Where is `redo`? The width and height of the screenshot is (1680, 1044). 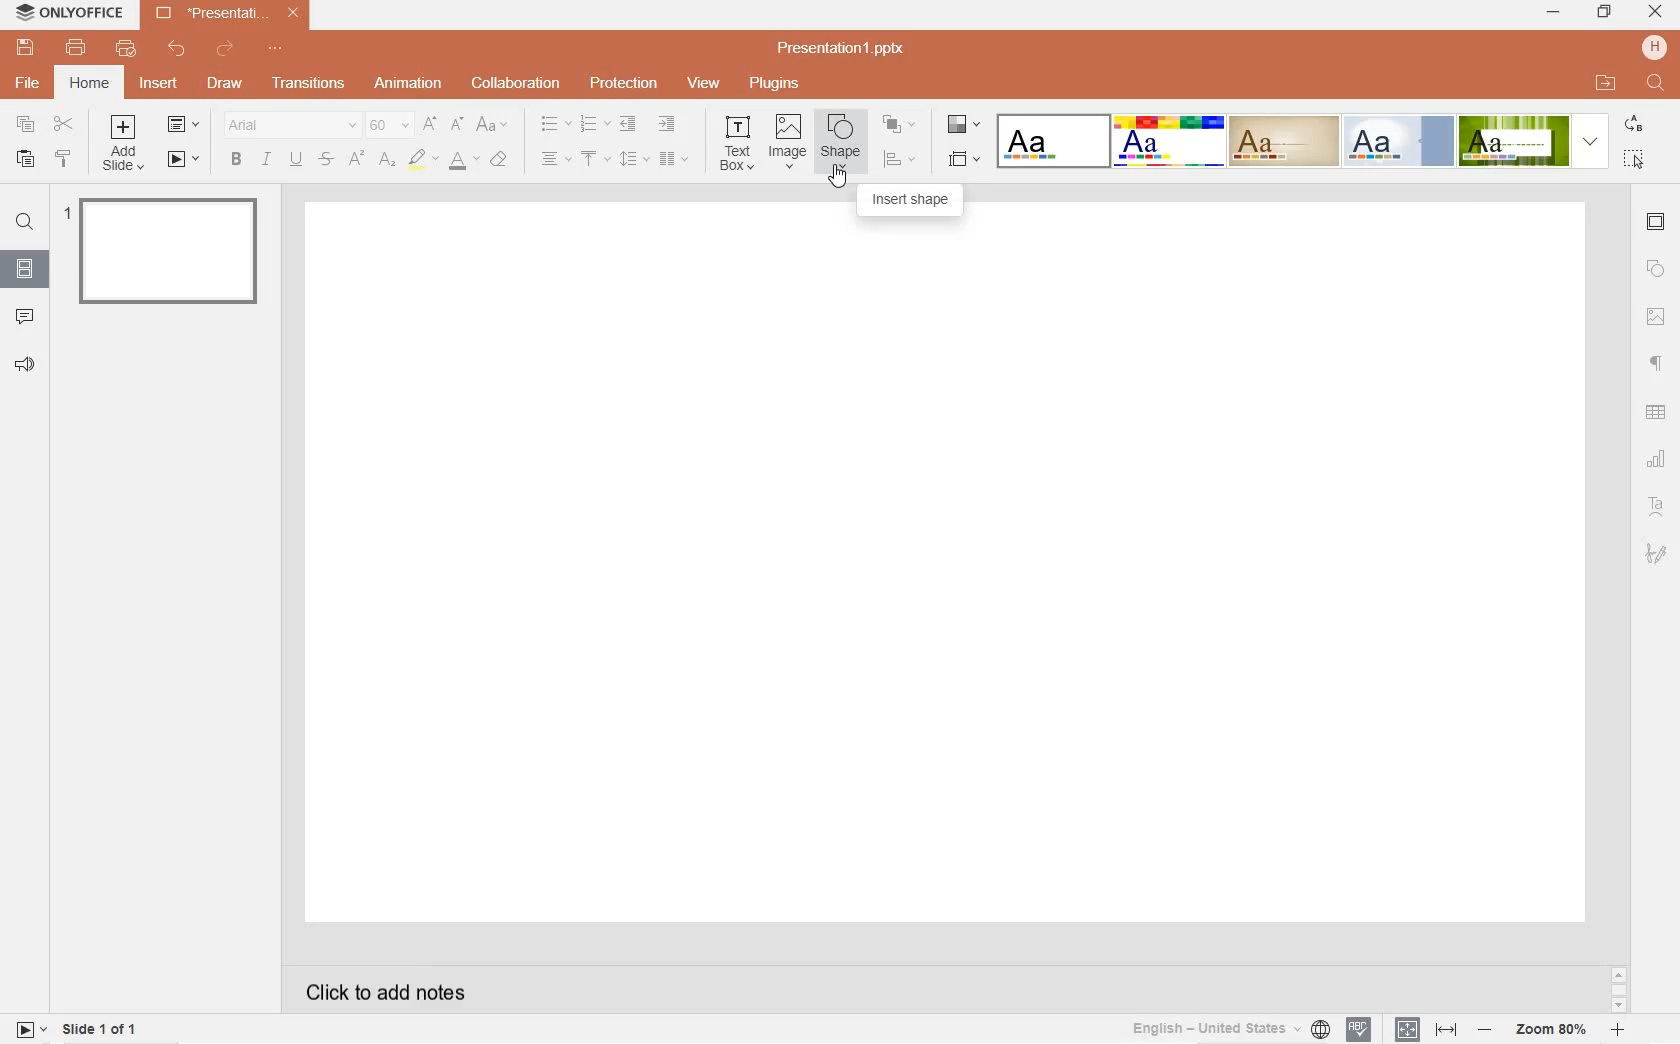
redo is located at coordinates (226, 51).